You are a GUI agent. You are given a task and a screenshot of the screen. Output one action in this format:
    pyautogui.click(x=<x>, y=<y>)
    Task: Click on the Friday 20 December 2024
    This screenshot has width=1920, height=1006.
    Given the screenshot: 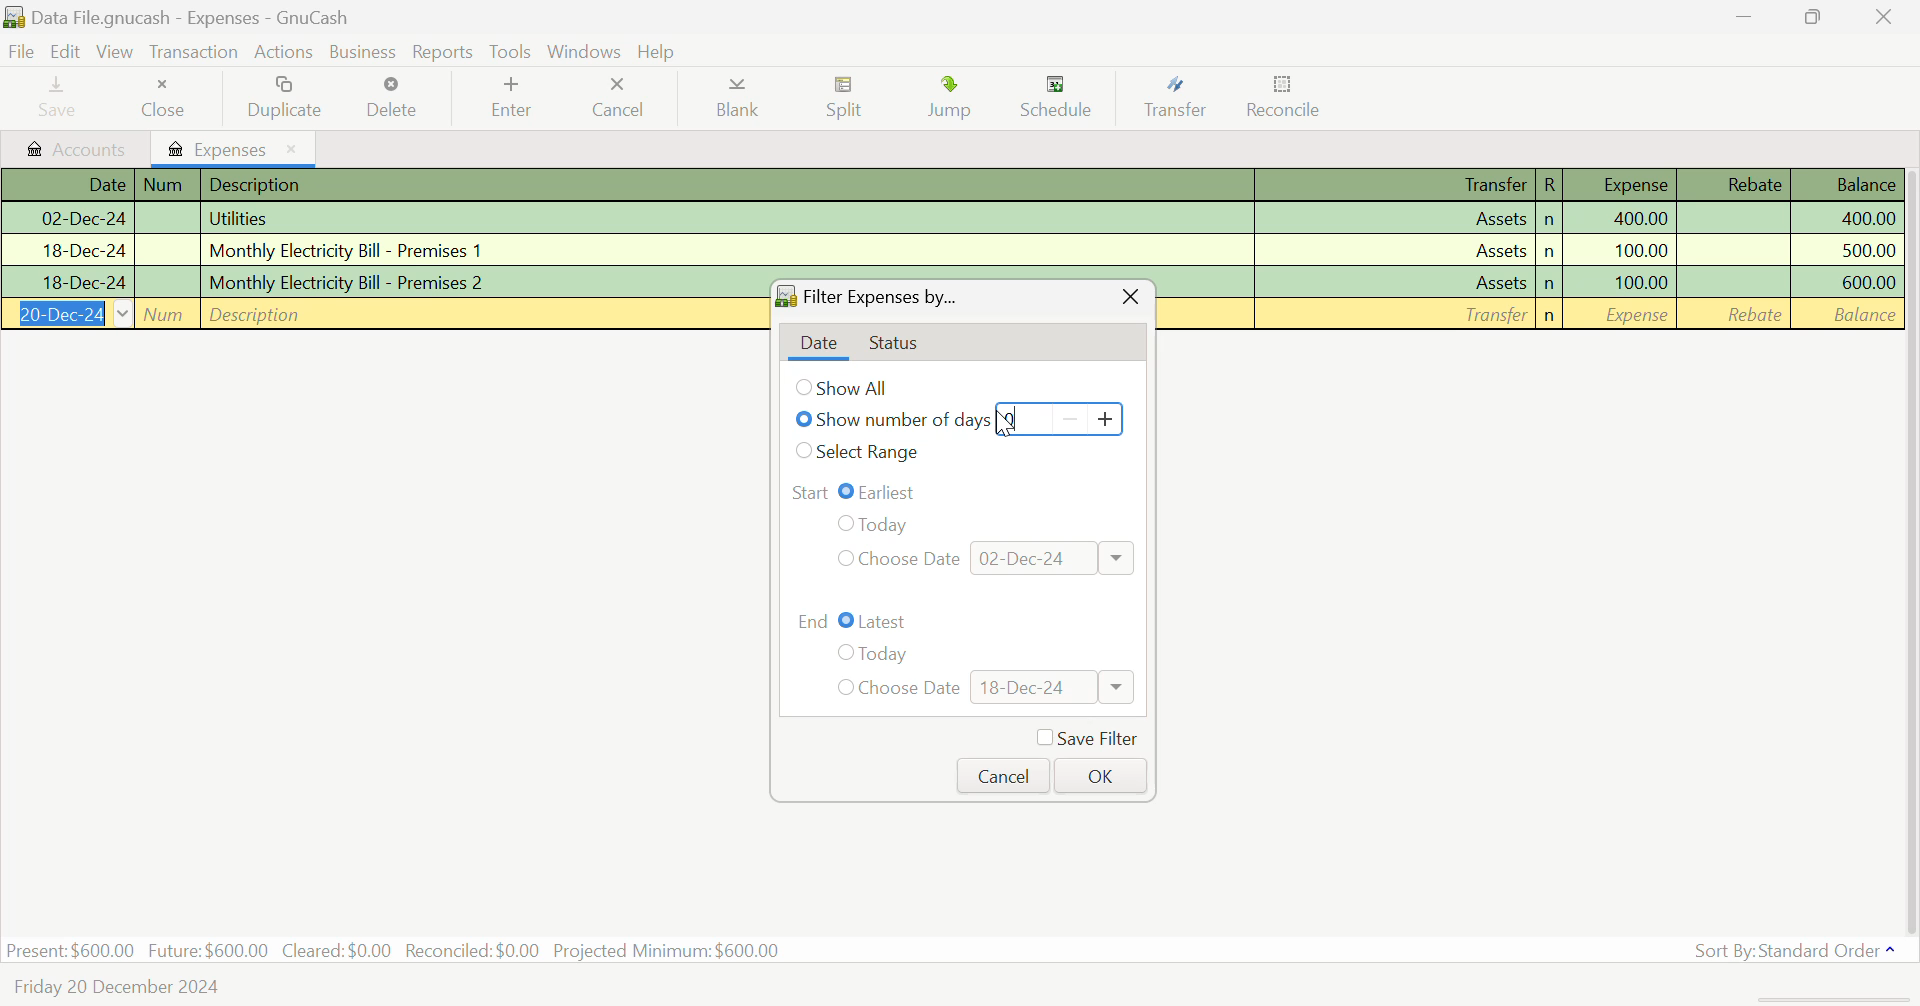 What is the action you would take?
    pyautogui.click(x=121, y=984)
    